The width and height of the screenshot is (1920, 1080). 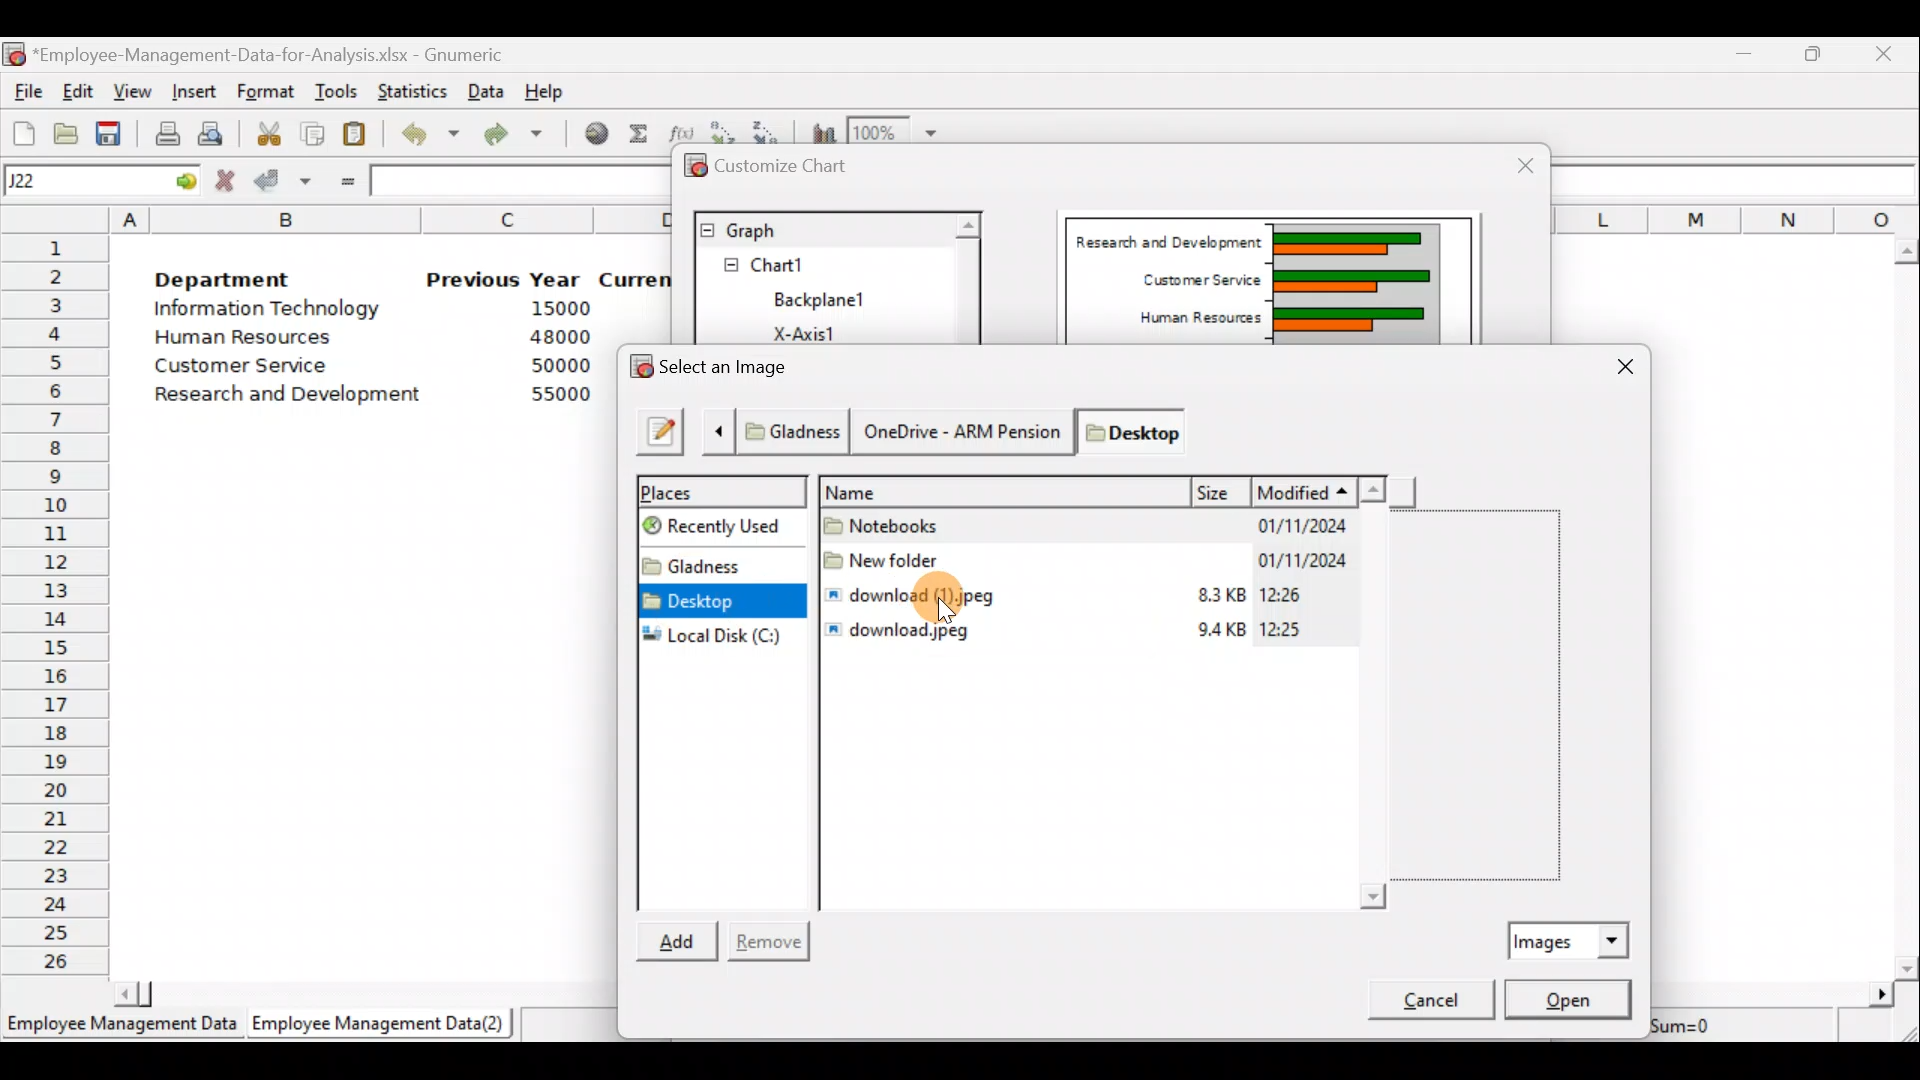 I want to click on BackPlane1, so click(x=832, y=297).